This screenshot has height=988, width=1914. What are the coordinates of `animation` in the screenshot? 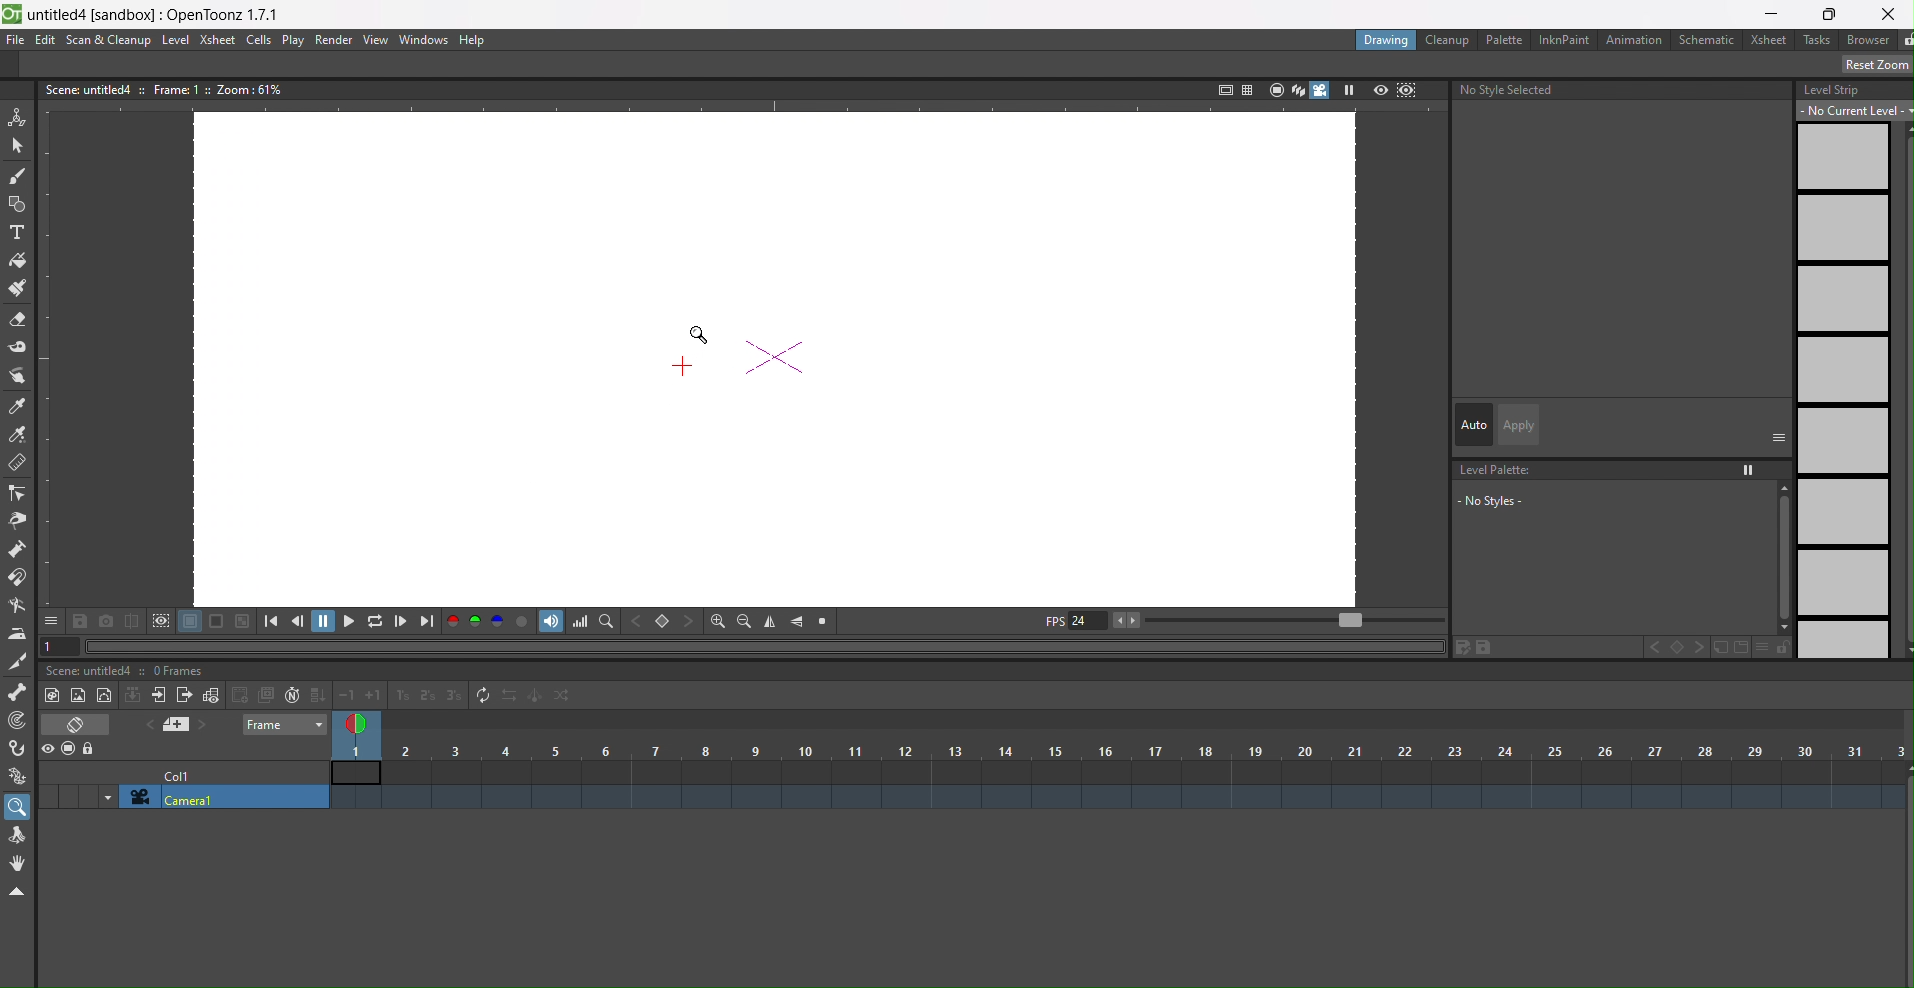 It's located at (1635, 39).